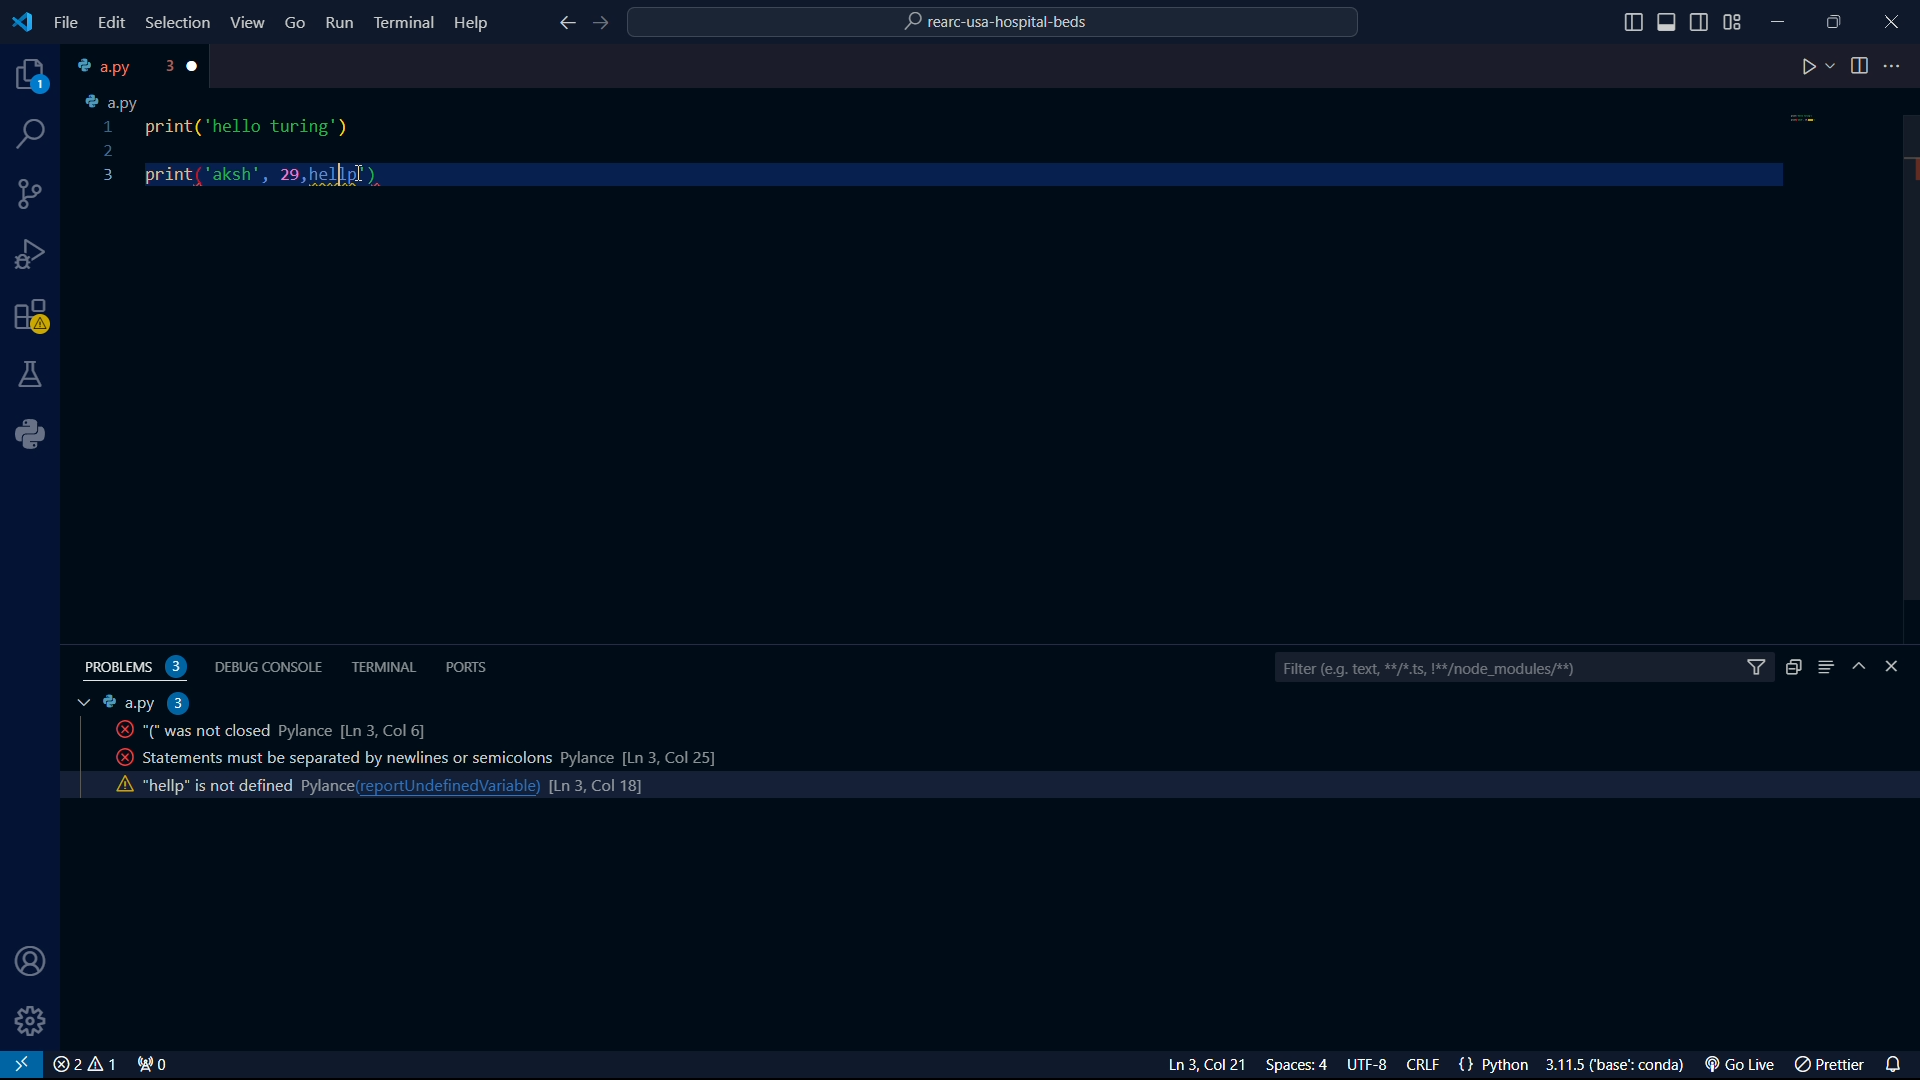 The width and height of the screenshot is (1920, 1080). I want to click on notifications, so click(1898, 1062).